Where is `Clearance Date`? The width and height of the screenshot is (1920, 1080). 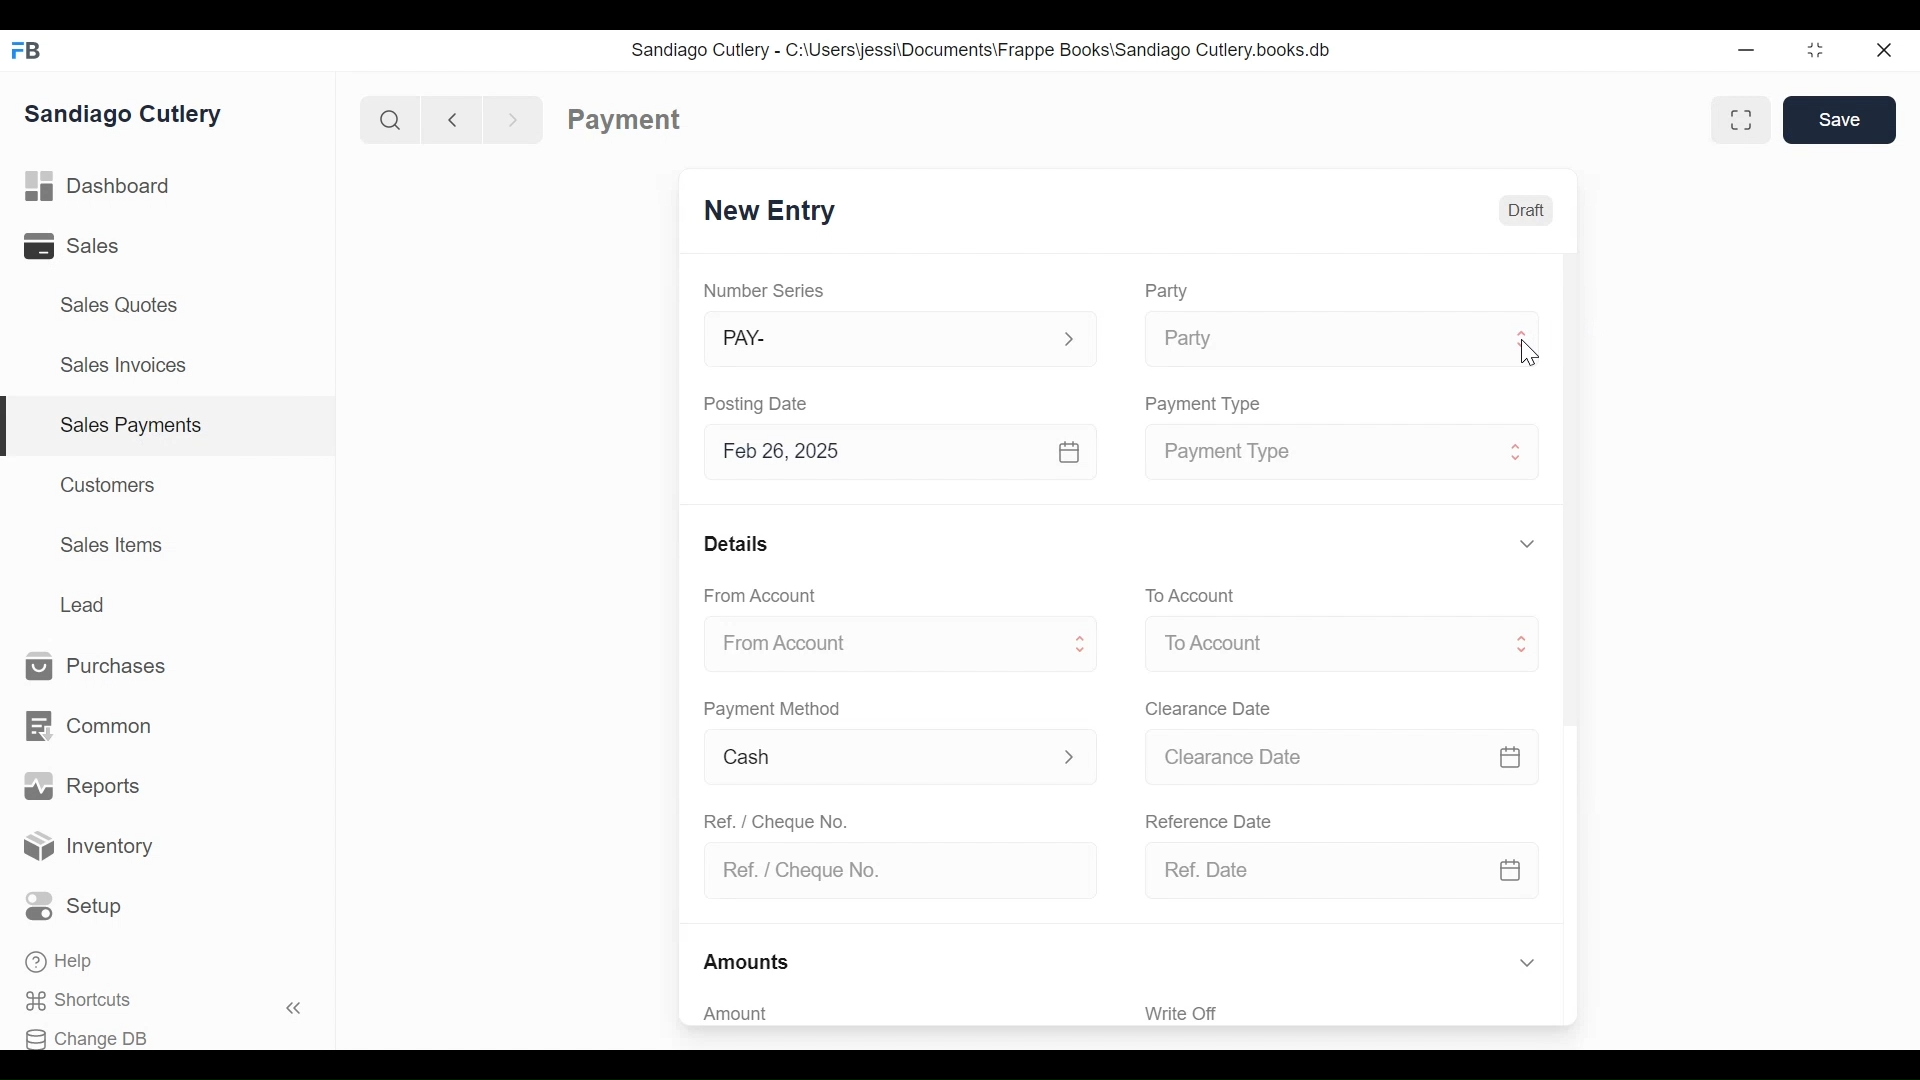 Clearance Date is located at coordinates (1315, 758).